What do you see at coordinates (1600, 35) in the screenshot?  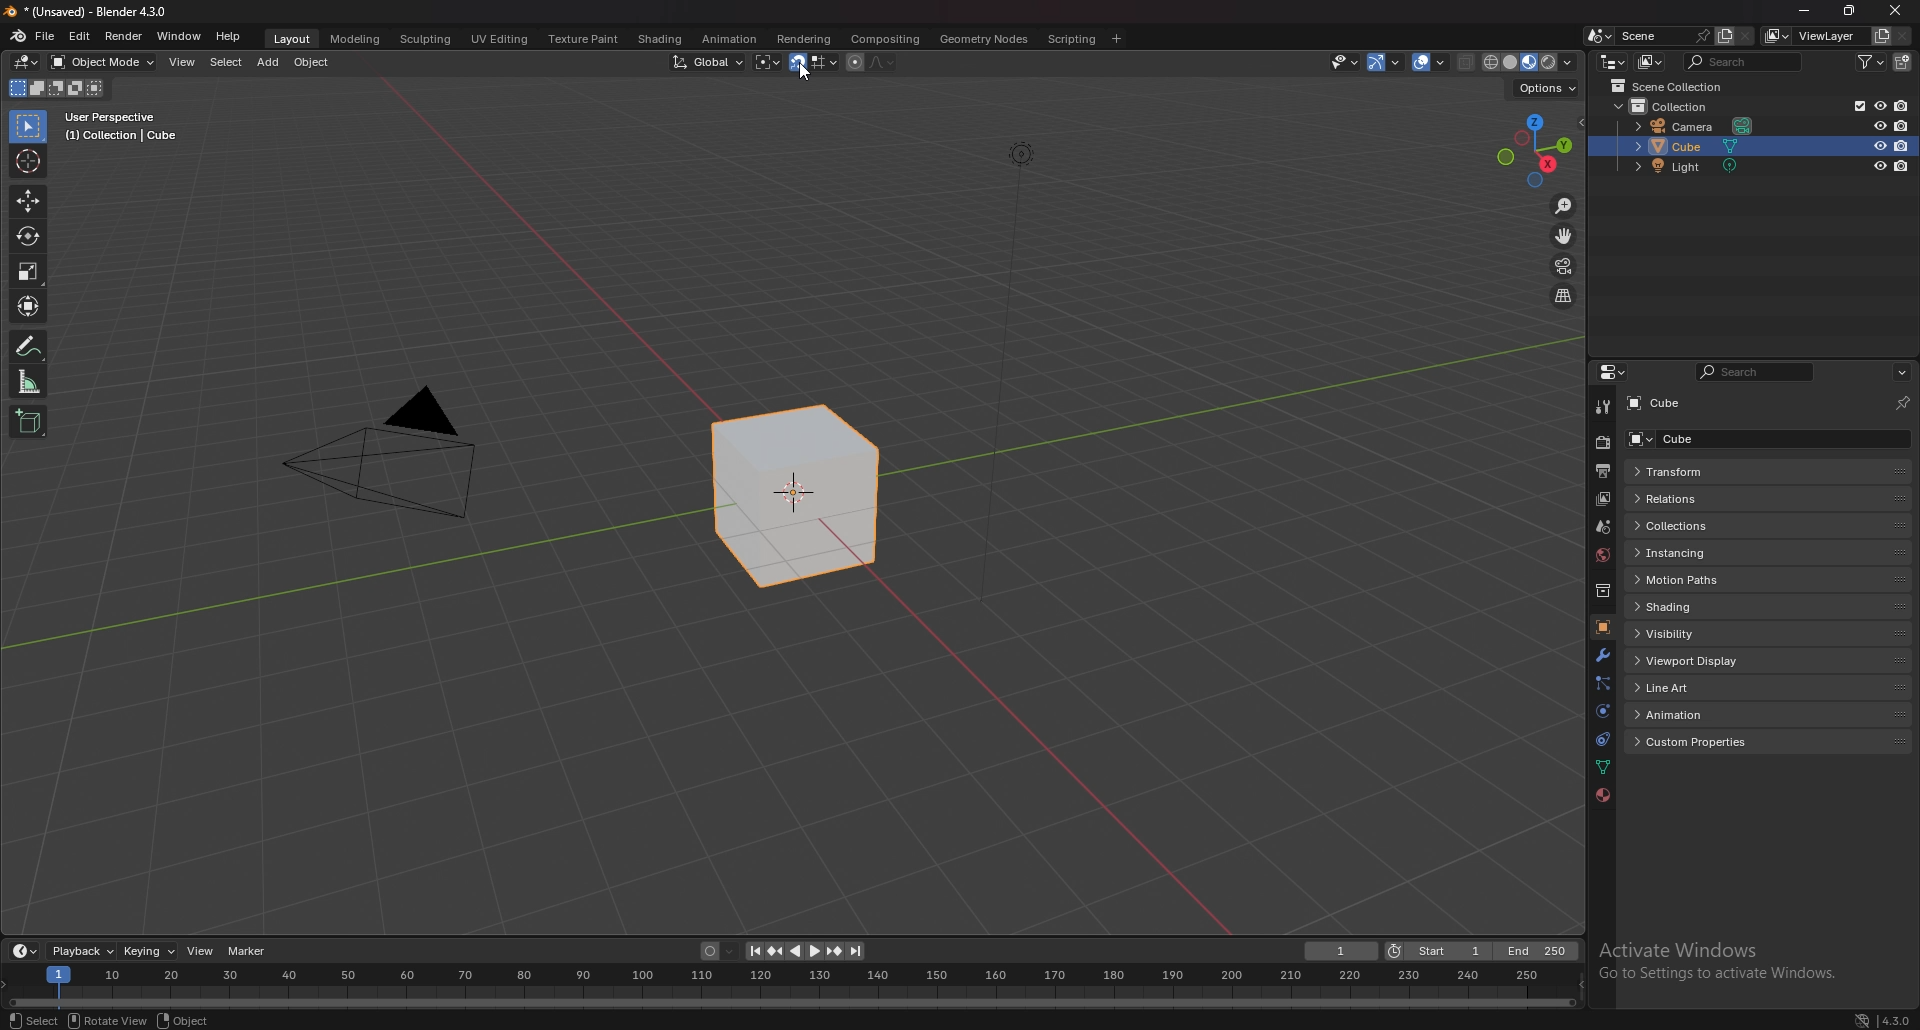 I see `browse scene` at bounding box center [1600, 35].